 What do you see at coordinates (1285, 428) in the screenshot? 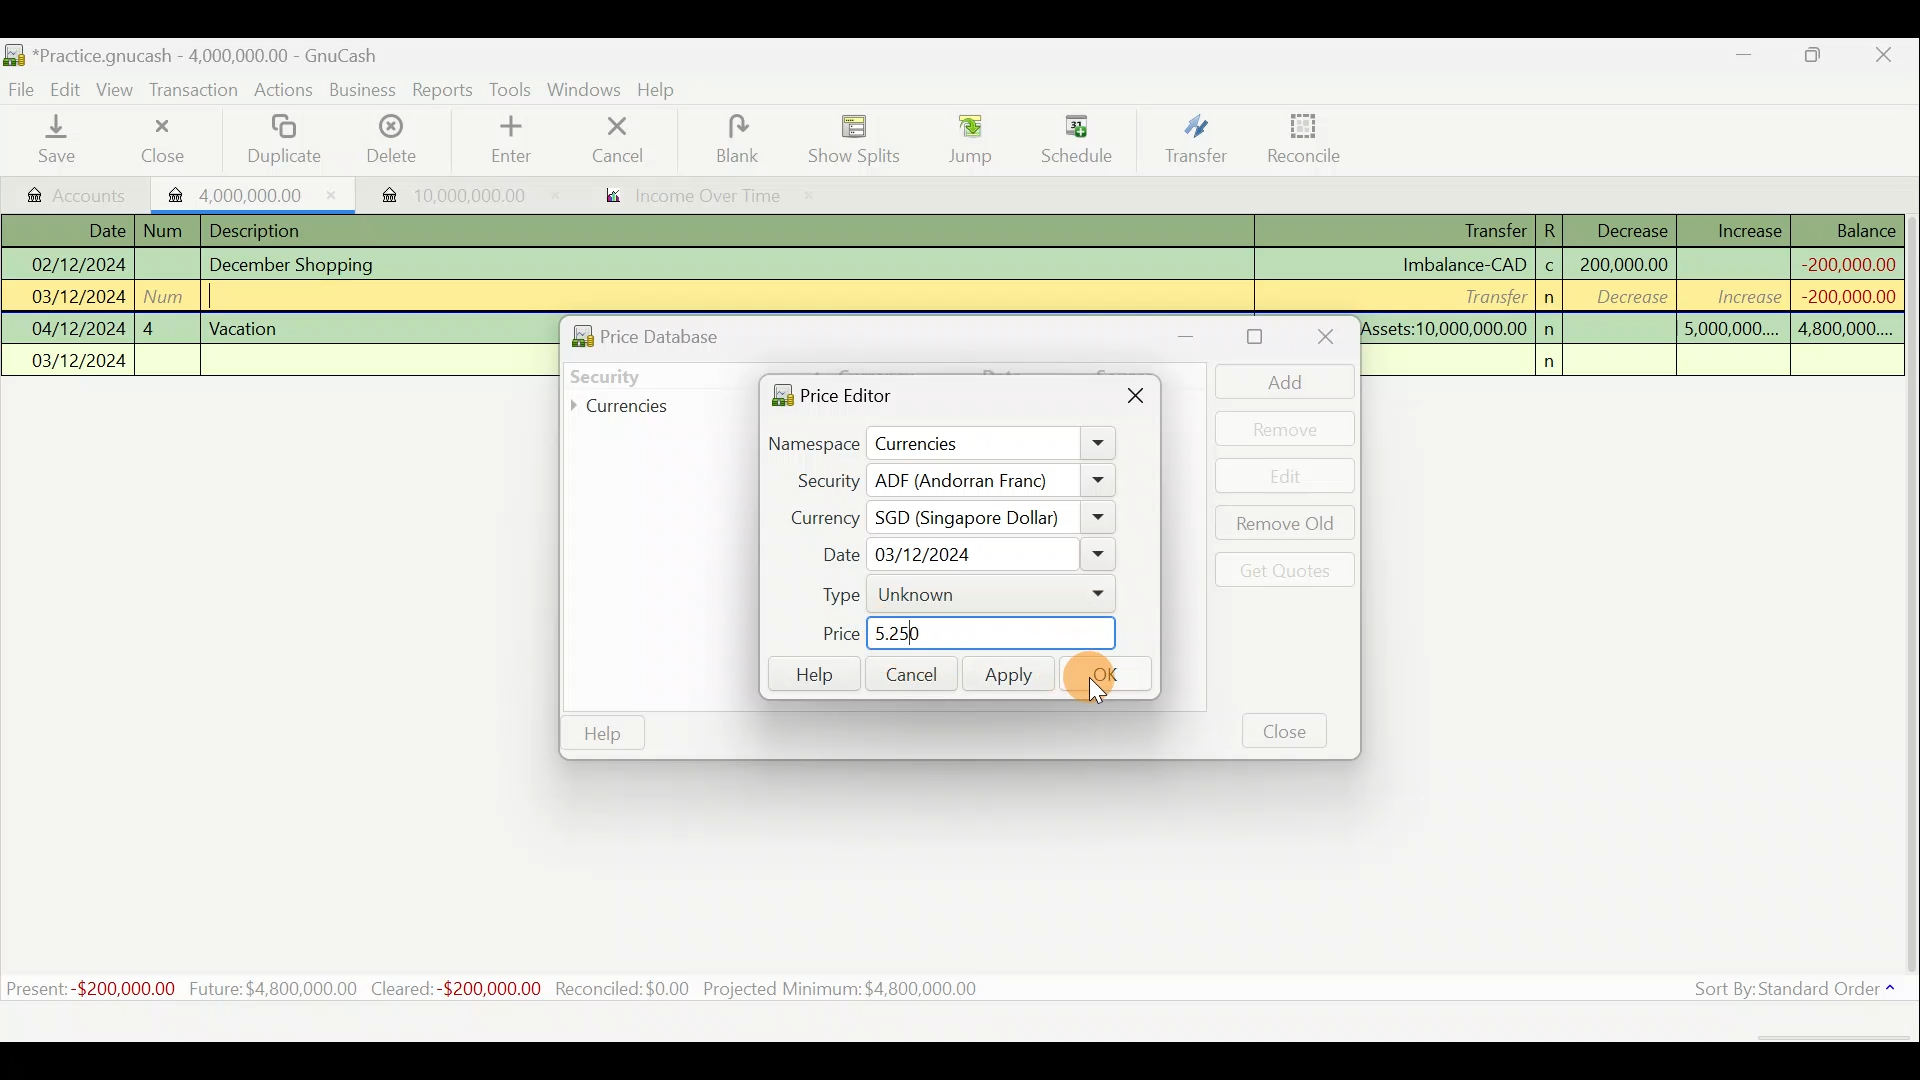
I see `Remove` at bounding box center [1285, 428].